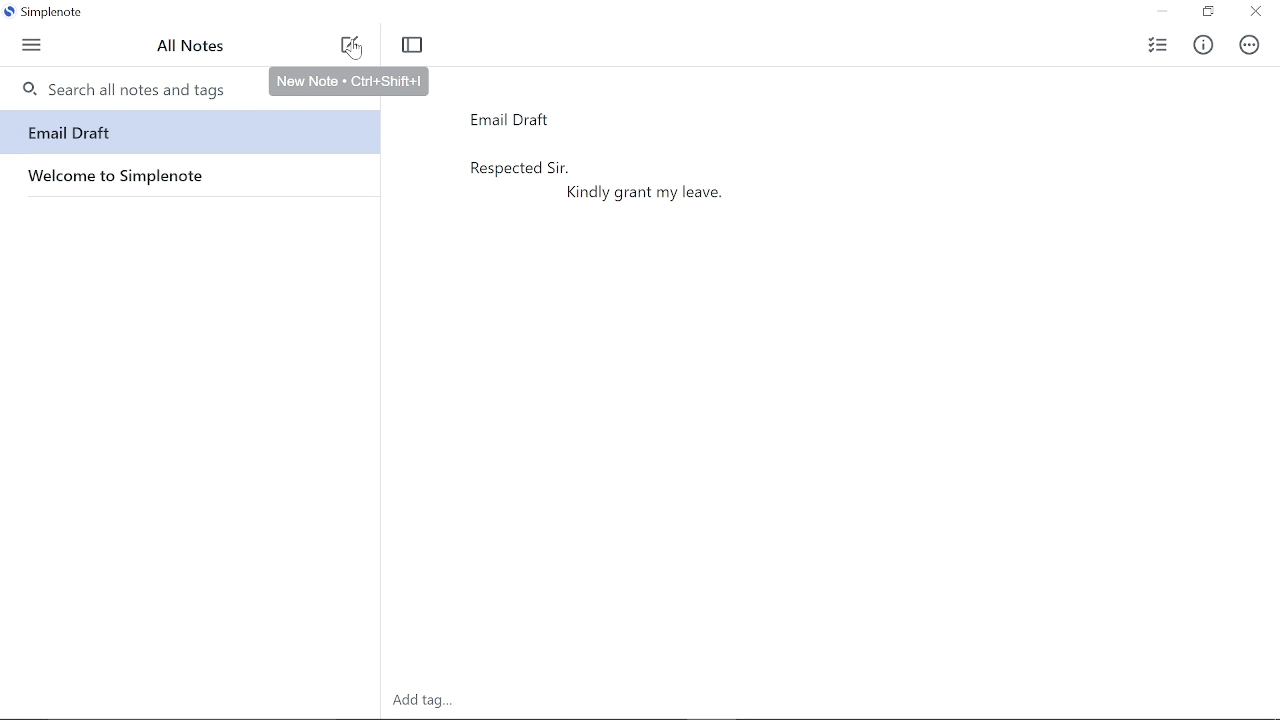 The width and height of the screenshot is (1280, 720). Describe the element at coordinates (194, 49) in the screenshot. I see `All notes` at that location.